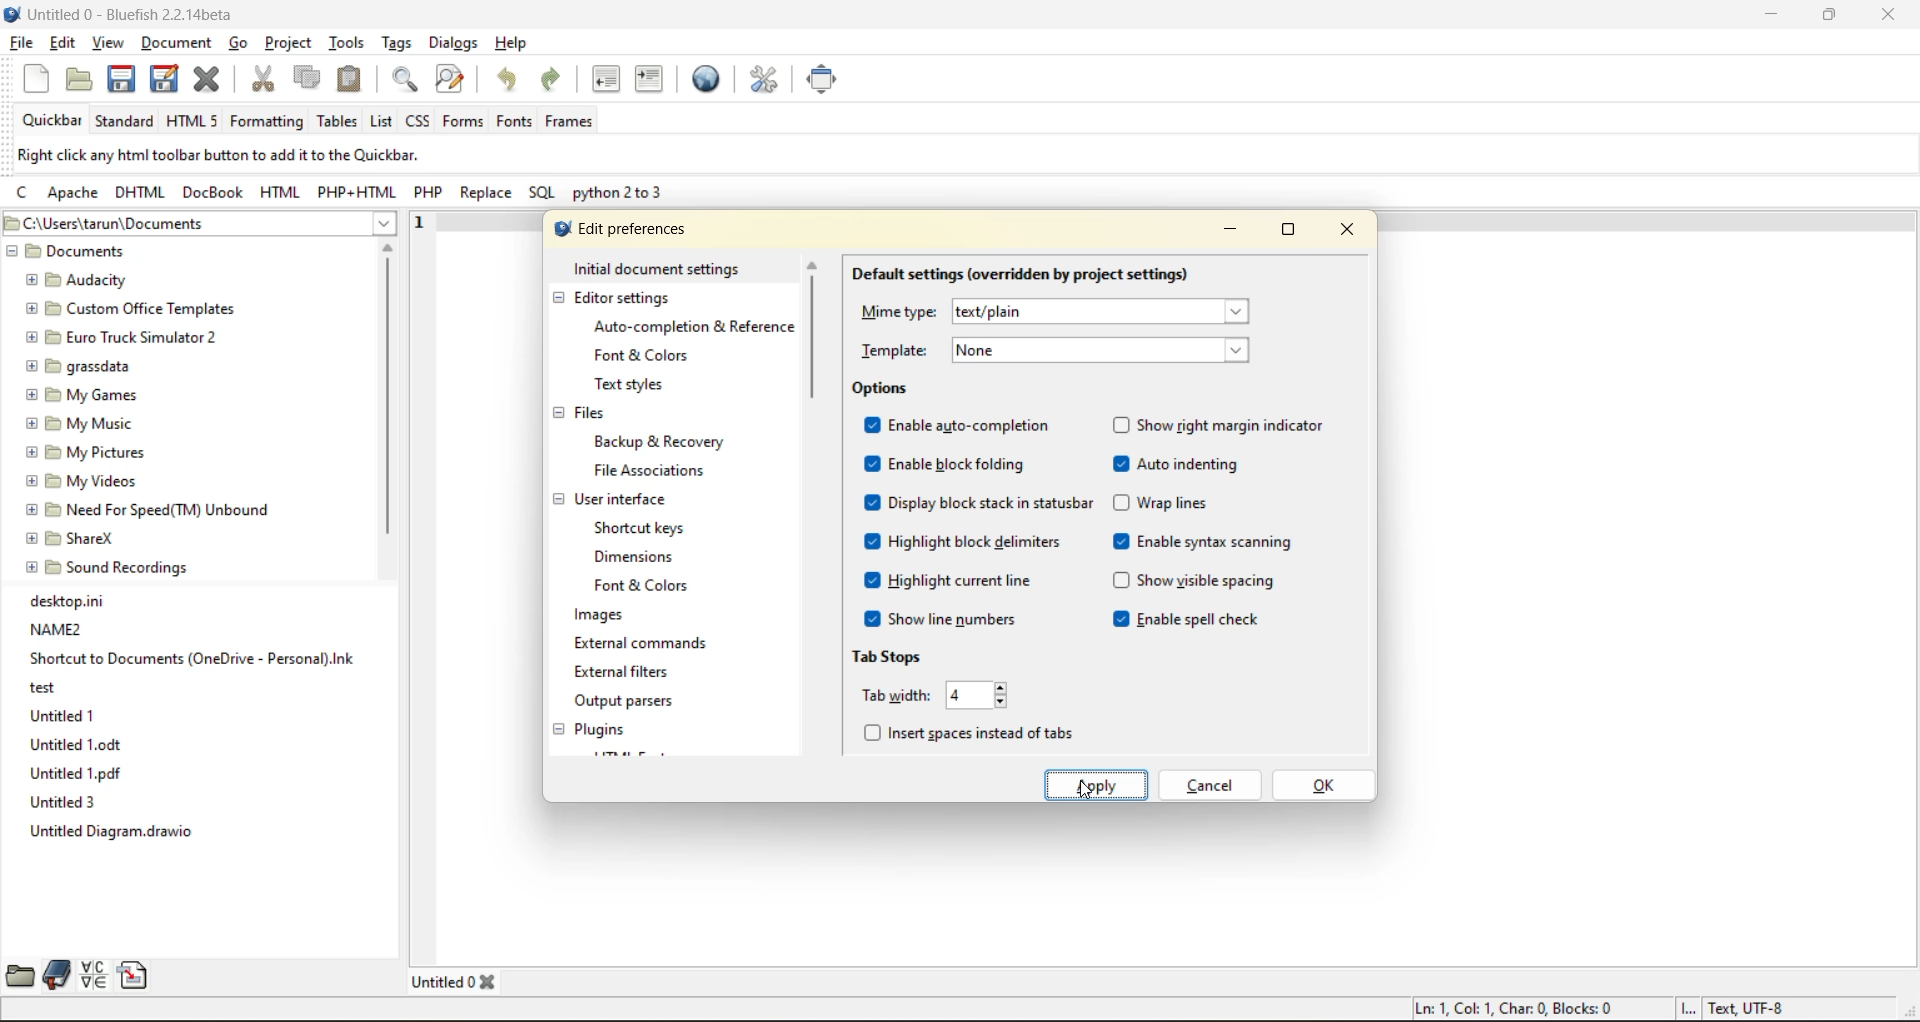 This screenshot has height=1022, width=1920. I want to click on undo, so click(513, 80).